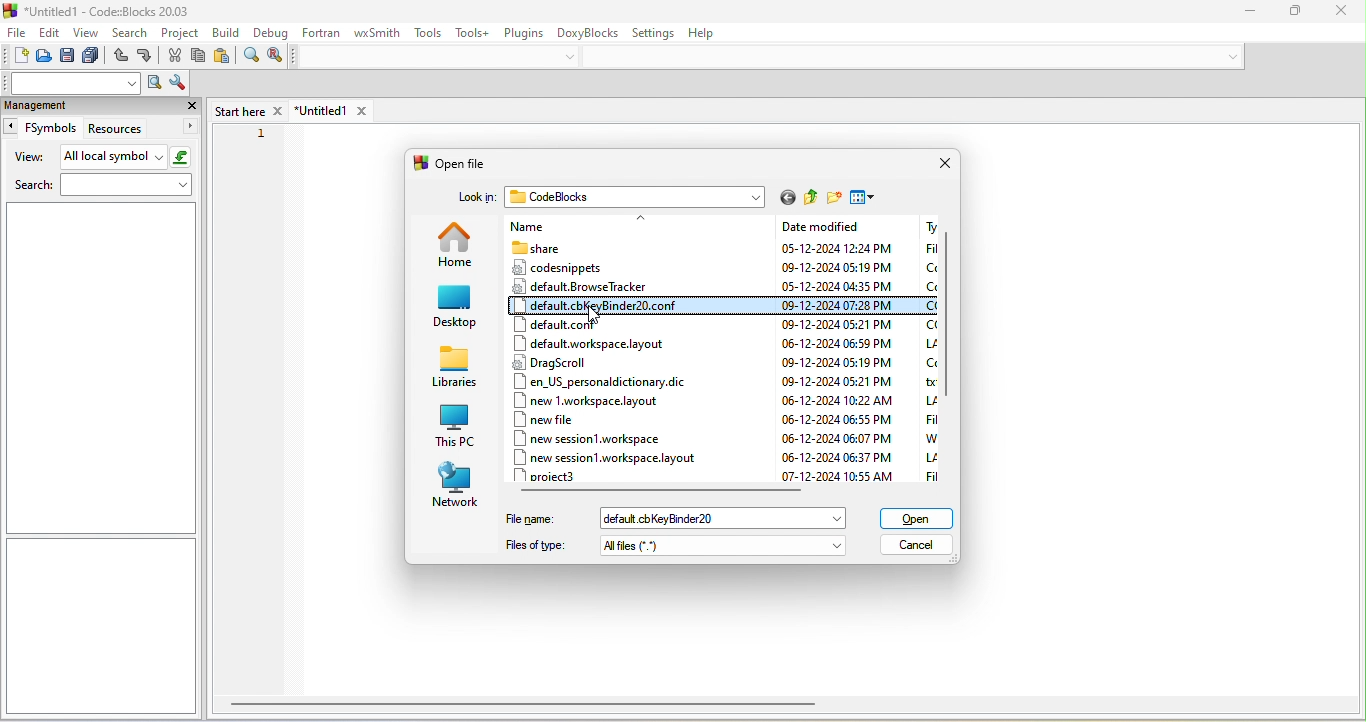 The height and width of the screenshot is (722, 1366). What do you see at coordinates (835, 196) in the screenshot?
I see `new folder` at bounding box center [835, 196].